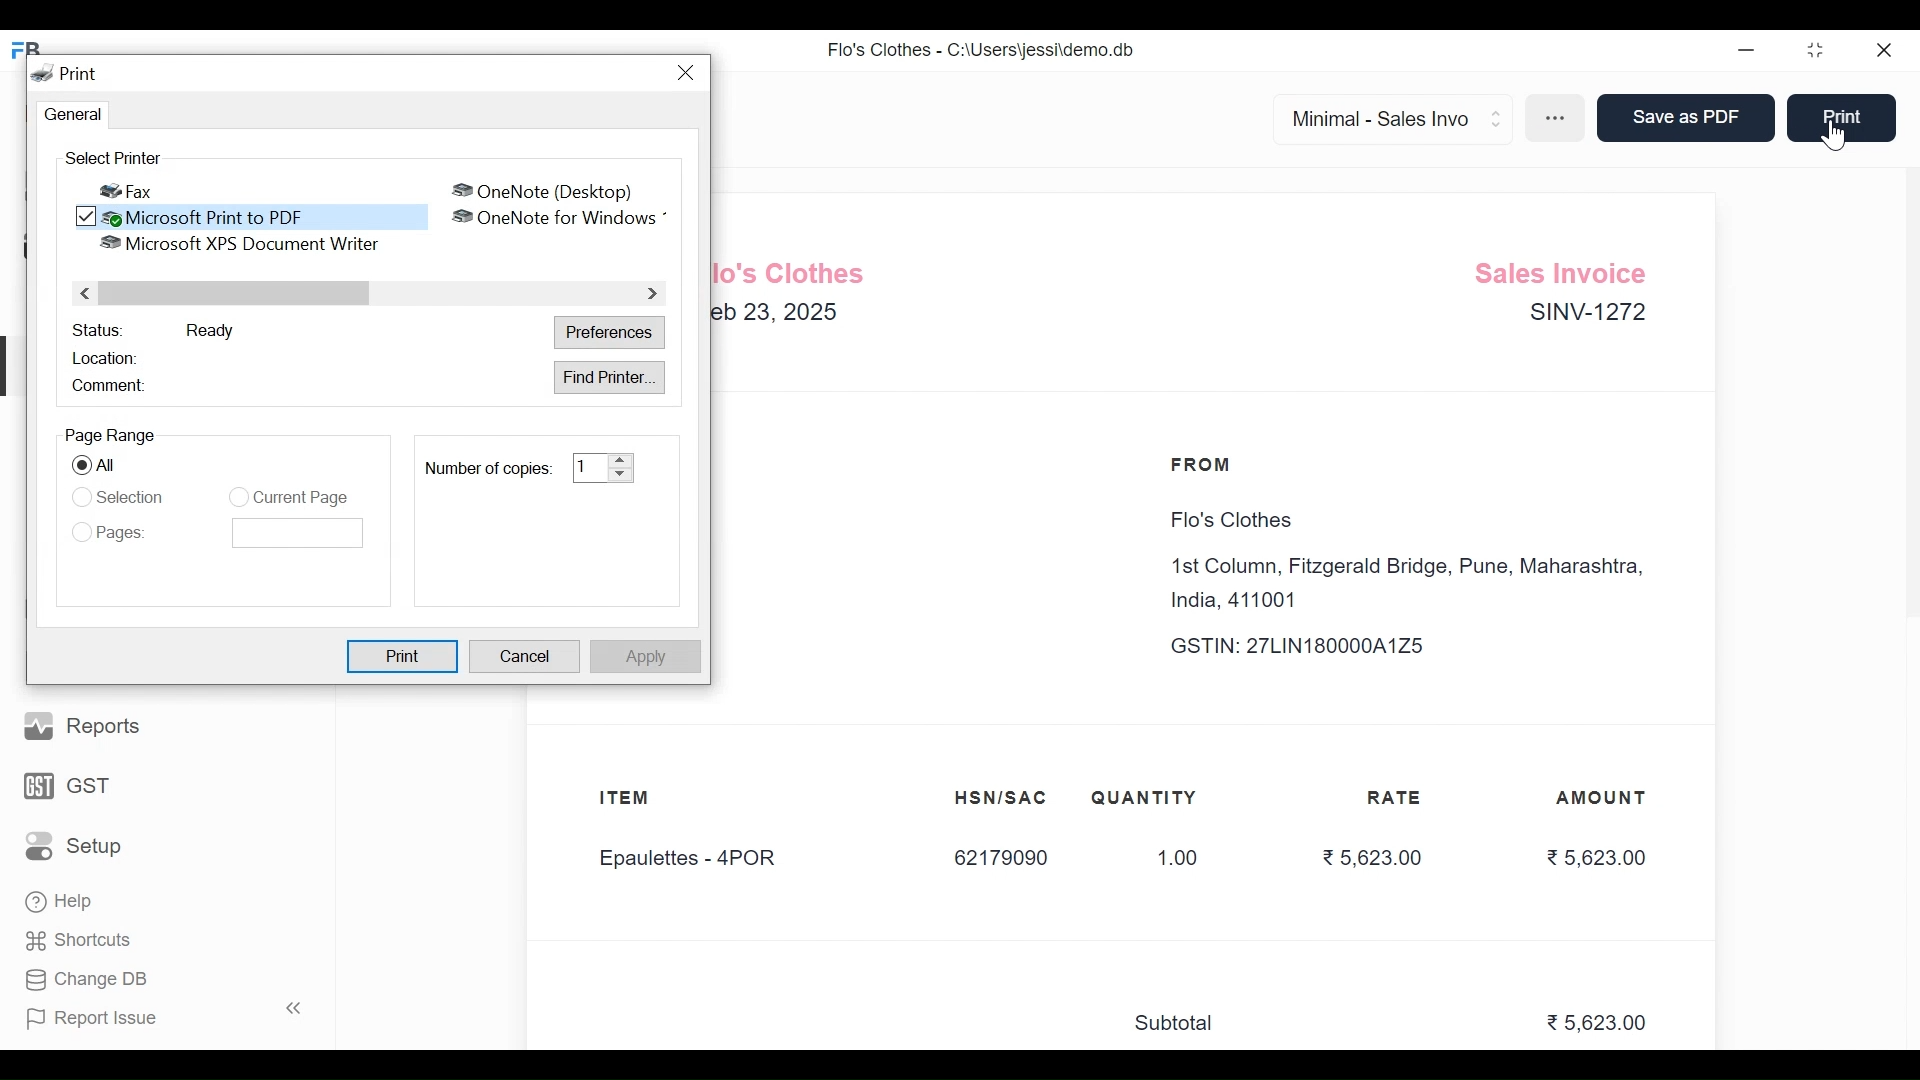  Describe the element at coordinates (1316, 646) in the screenshot. I see `GSTIN: 27LIN180000A1Z5` at that location.